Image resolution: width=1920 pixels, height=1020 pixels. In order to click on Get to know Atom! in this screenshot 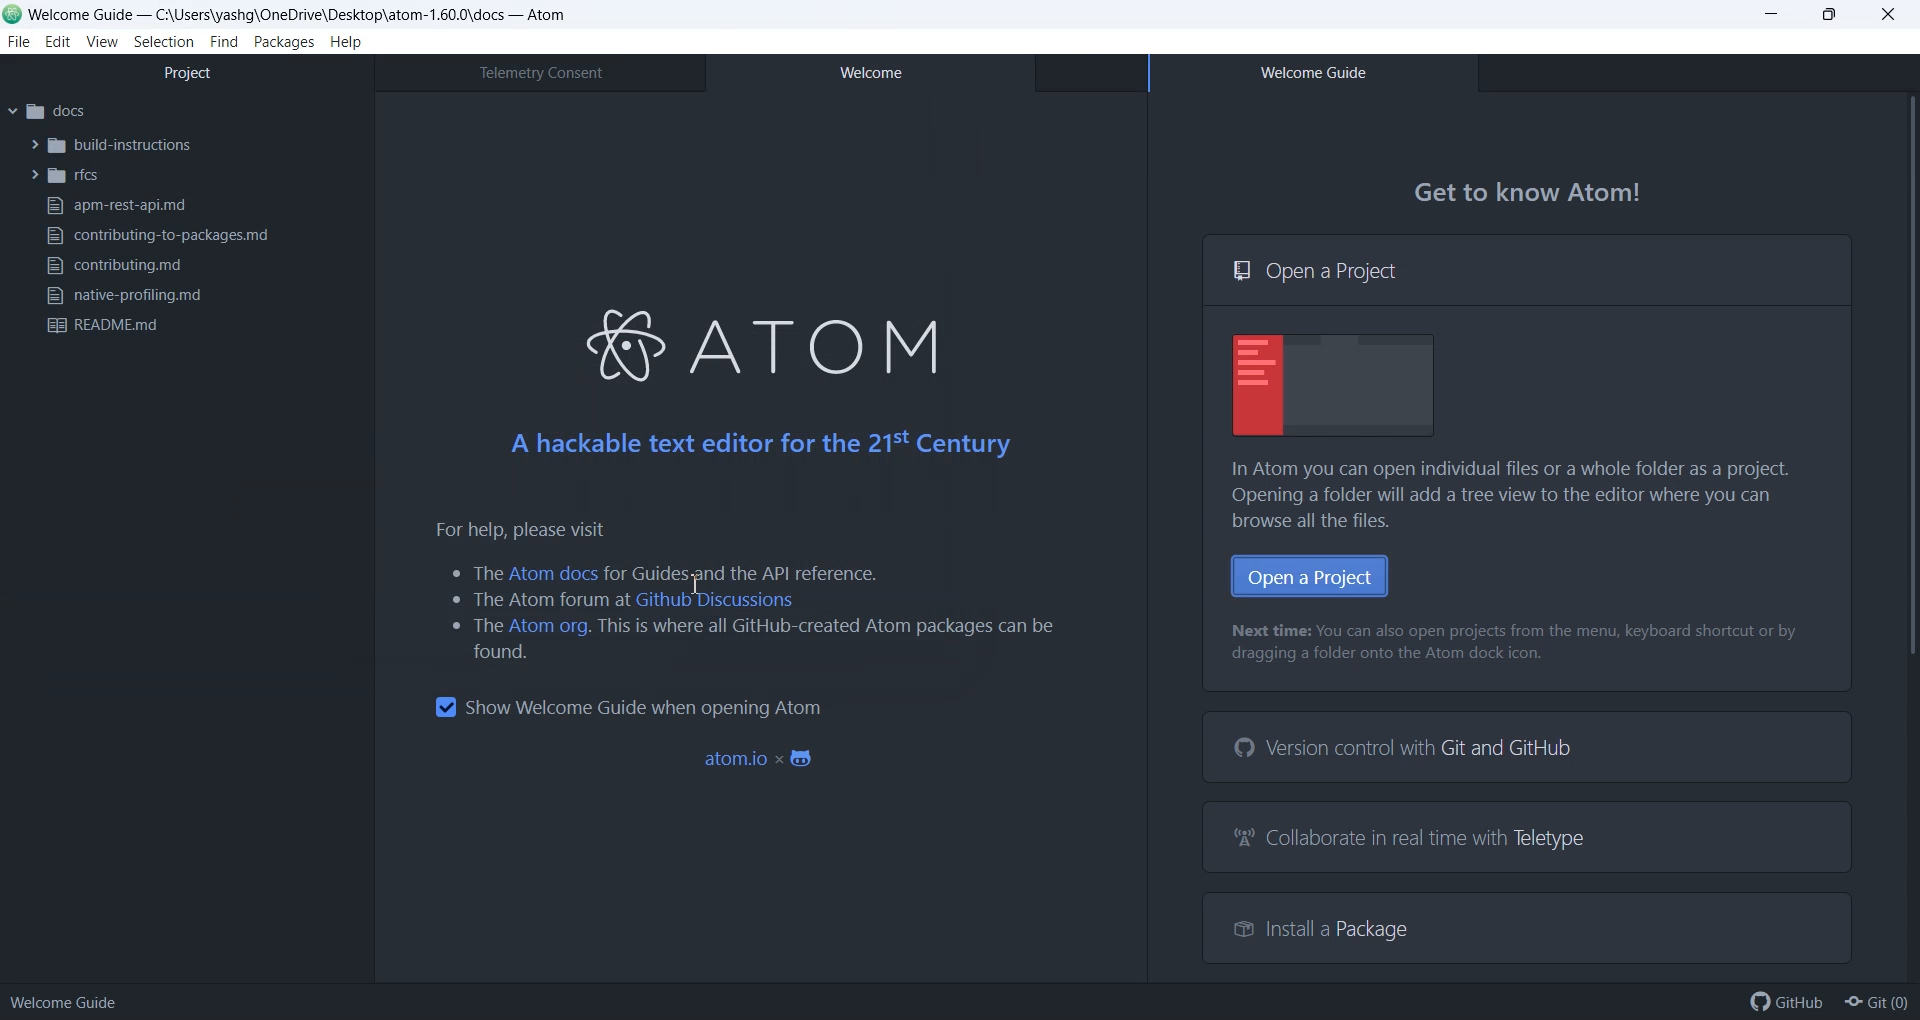, I will do `click(1530, 193)`.